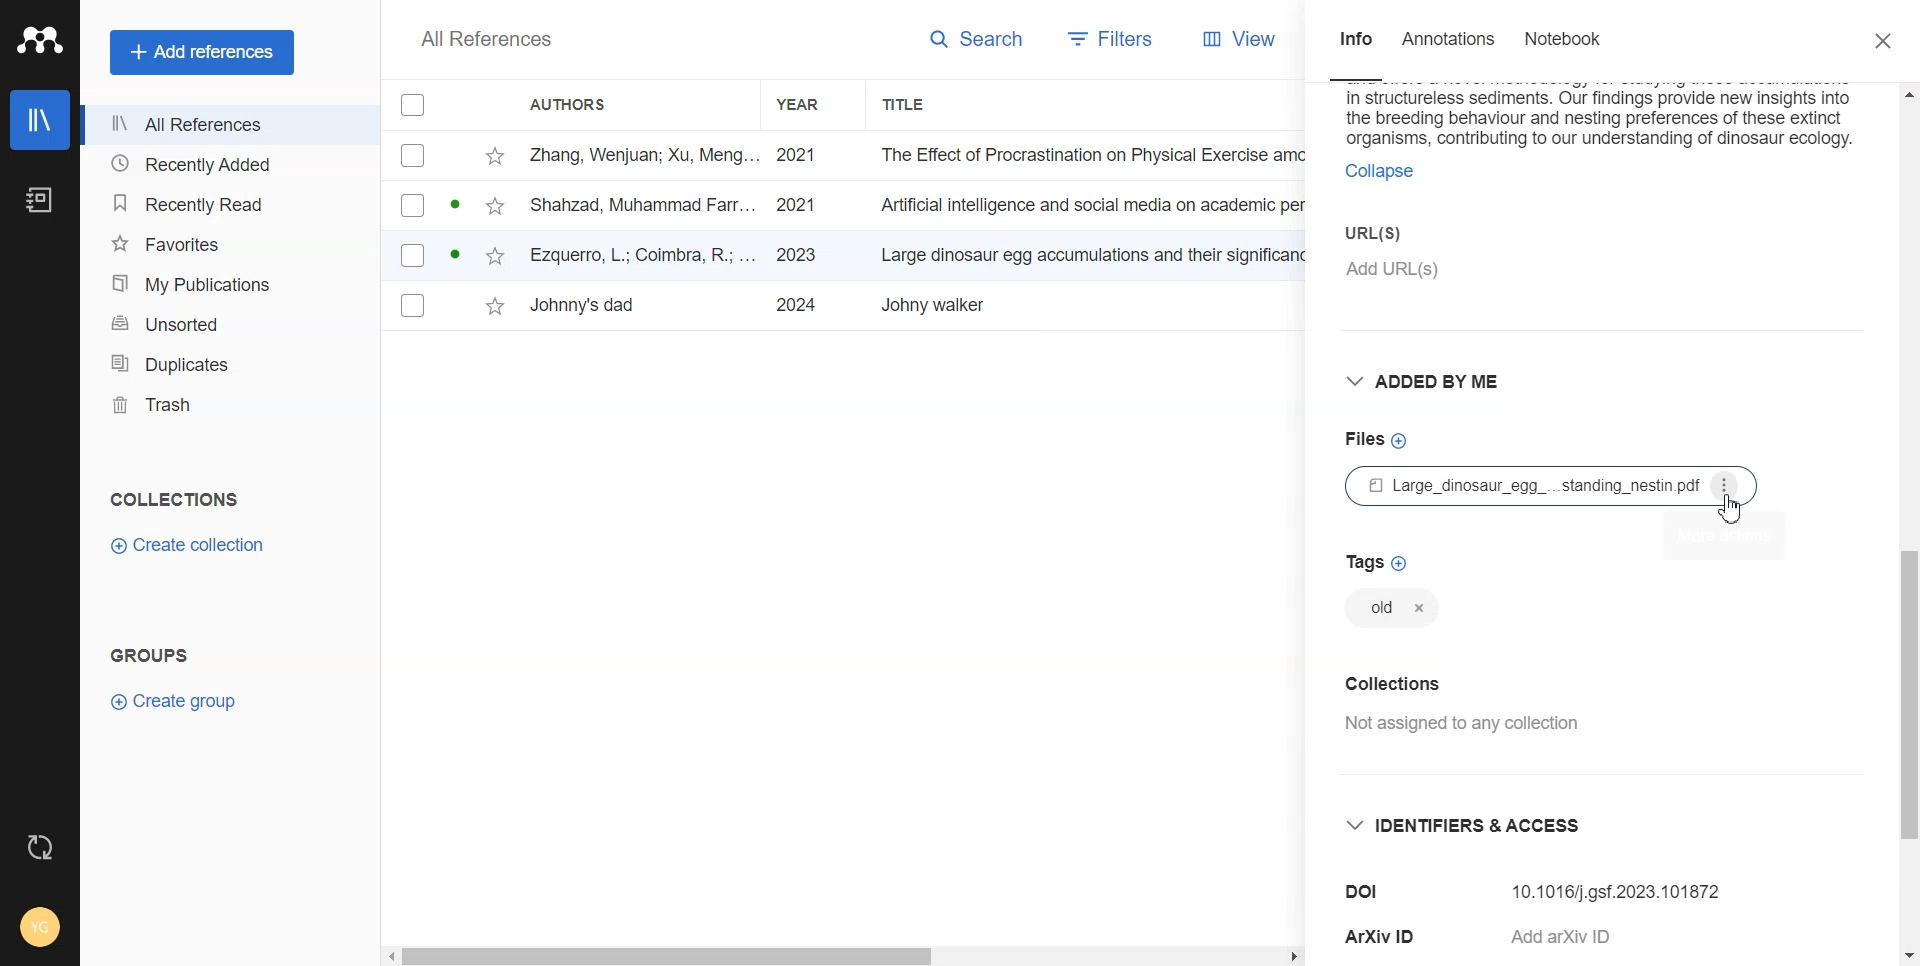 Image resolution: width=1920 pixels, height=966 pixels. I want to click on ArXiv, so click(1383, 936).